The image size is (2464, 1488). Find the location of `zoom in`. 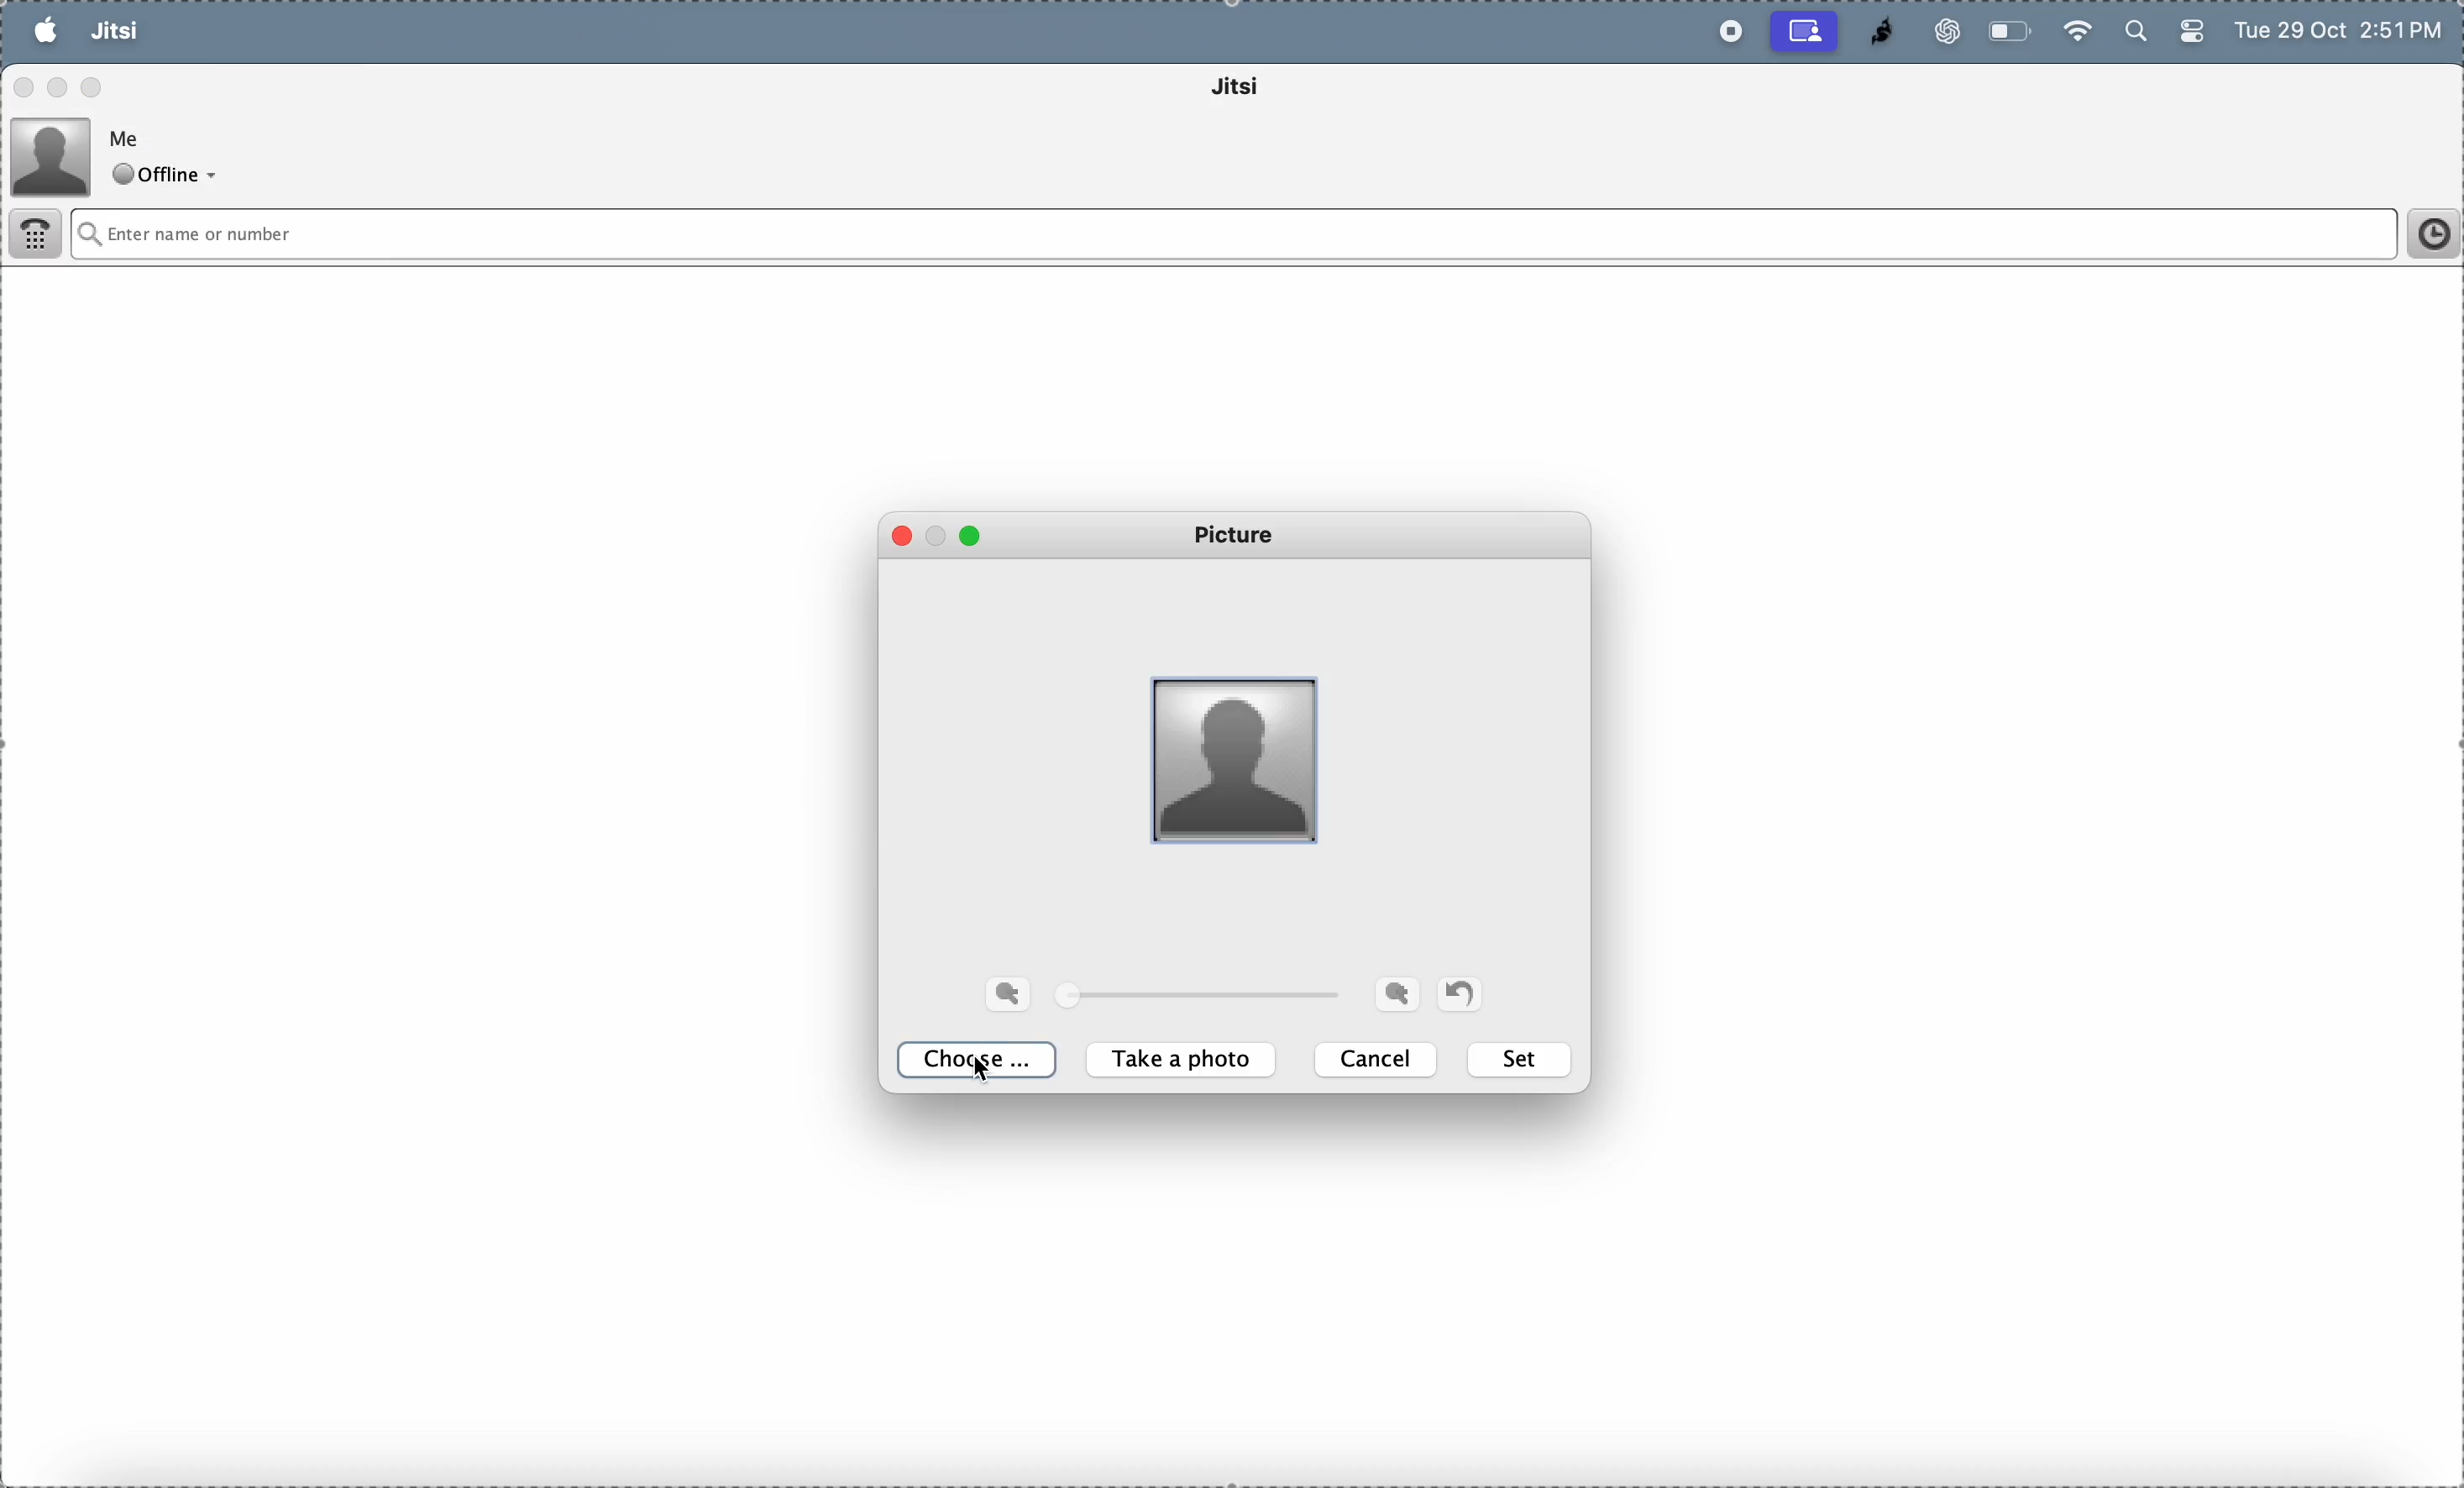

zoom in is located at coordinates (1012, 993).